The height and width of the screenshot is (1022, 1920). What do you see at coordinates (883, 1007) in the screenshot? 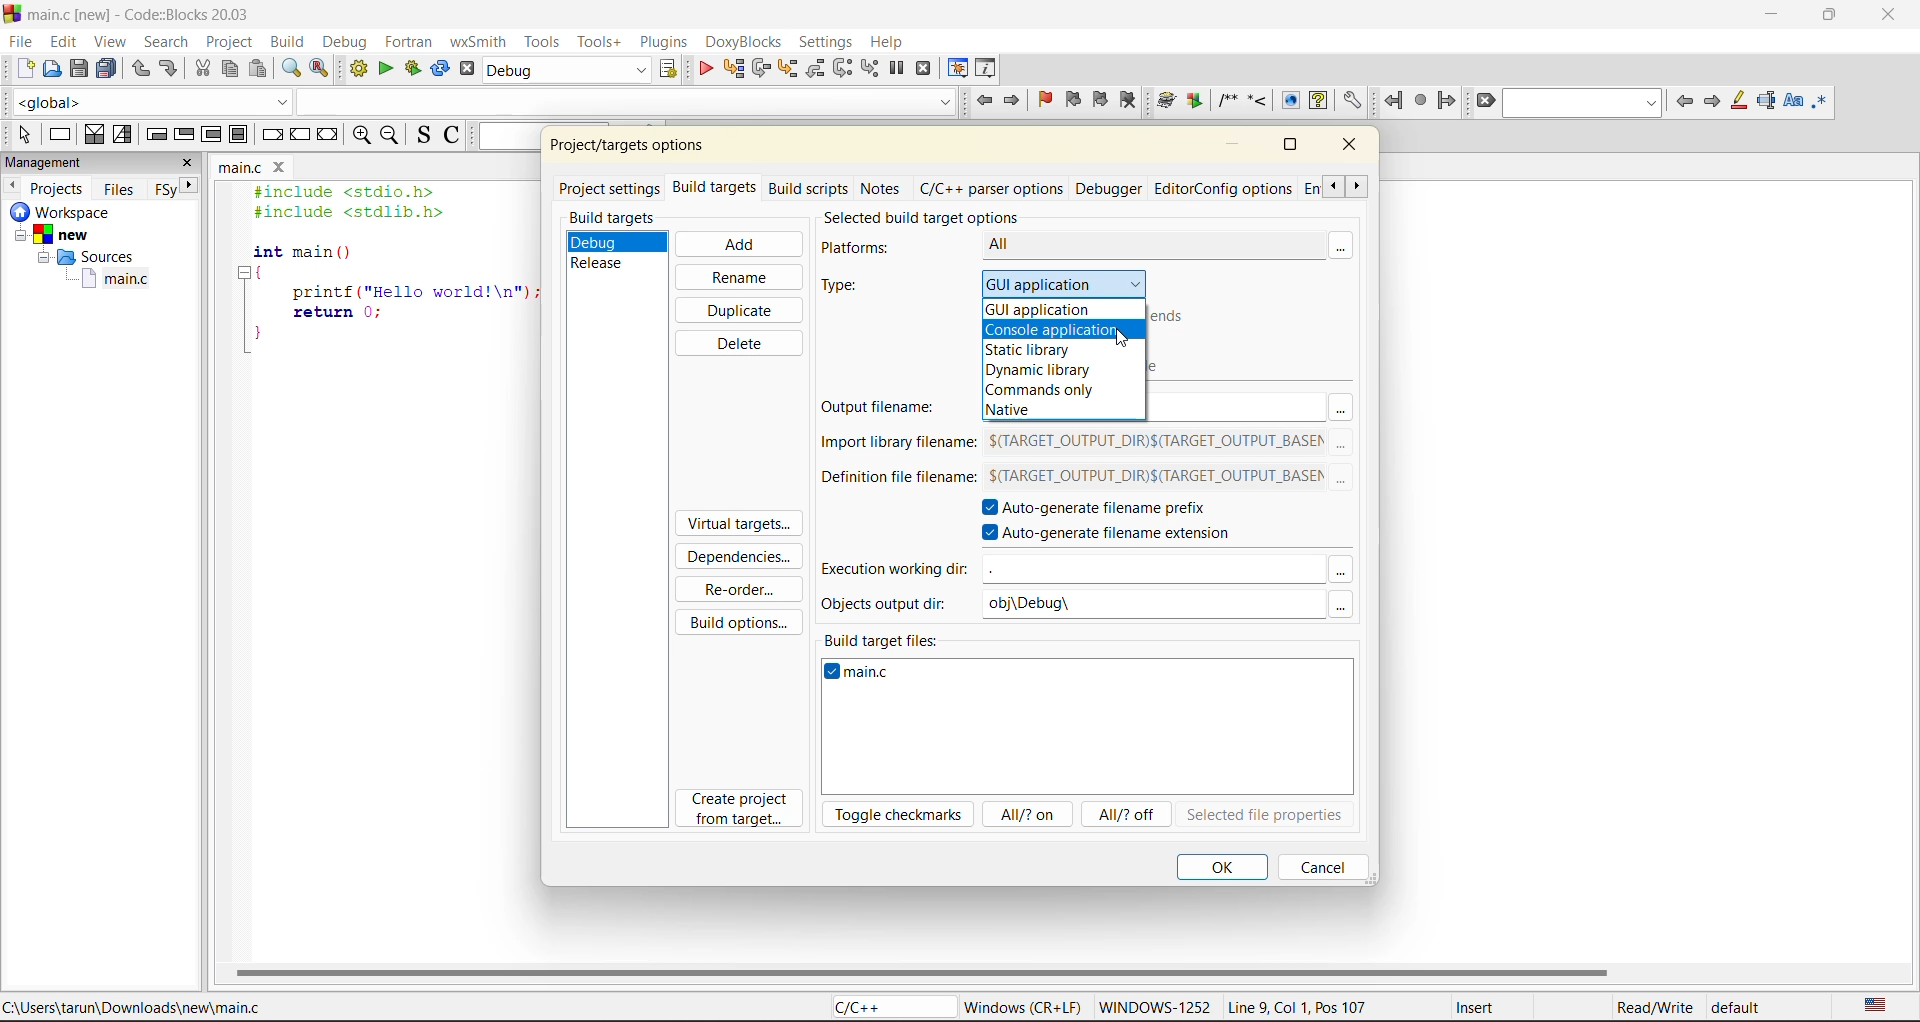
I see `C/C++` at bounding box center [883, 1007].